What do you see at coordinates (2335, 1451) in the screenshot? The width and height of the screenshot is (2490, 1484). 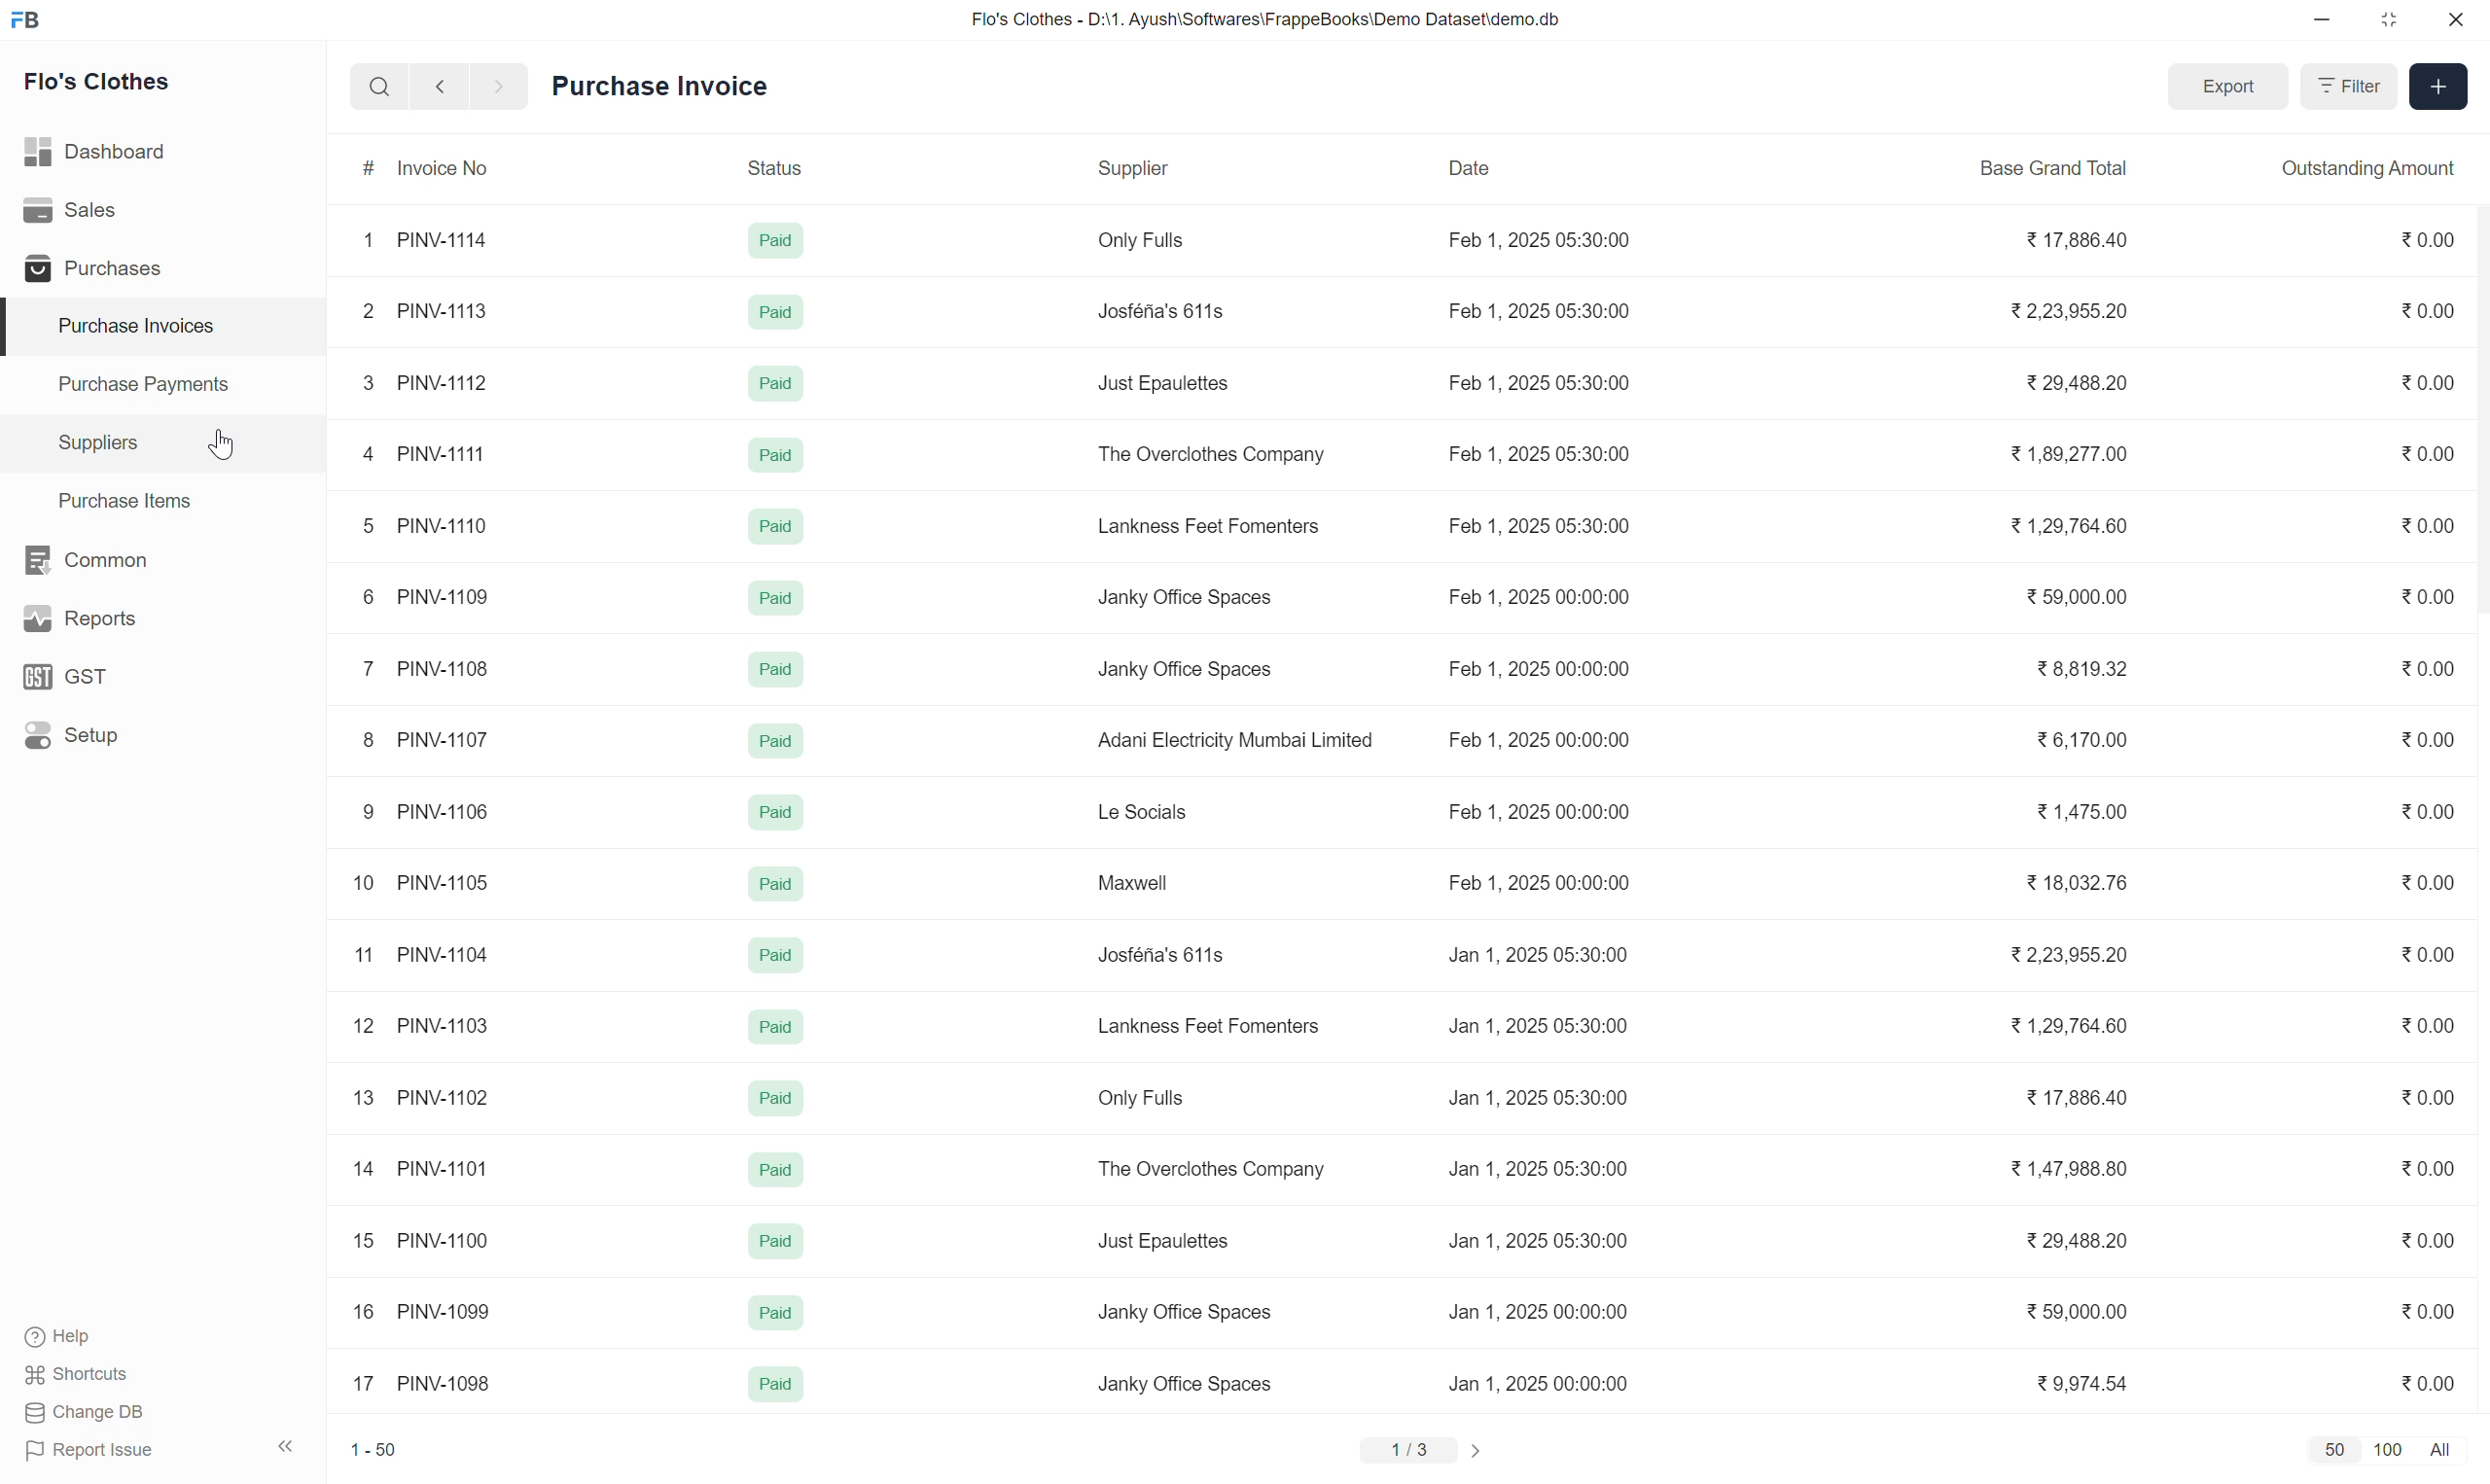 I see `50` at bounding box center [2335, 1451].